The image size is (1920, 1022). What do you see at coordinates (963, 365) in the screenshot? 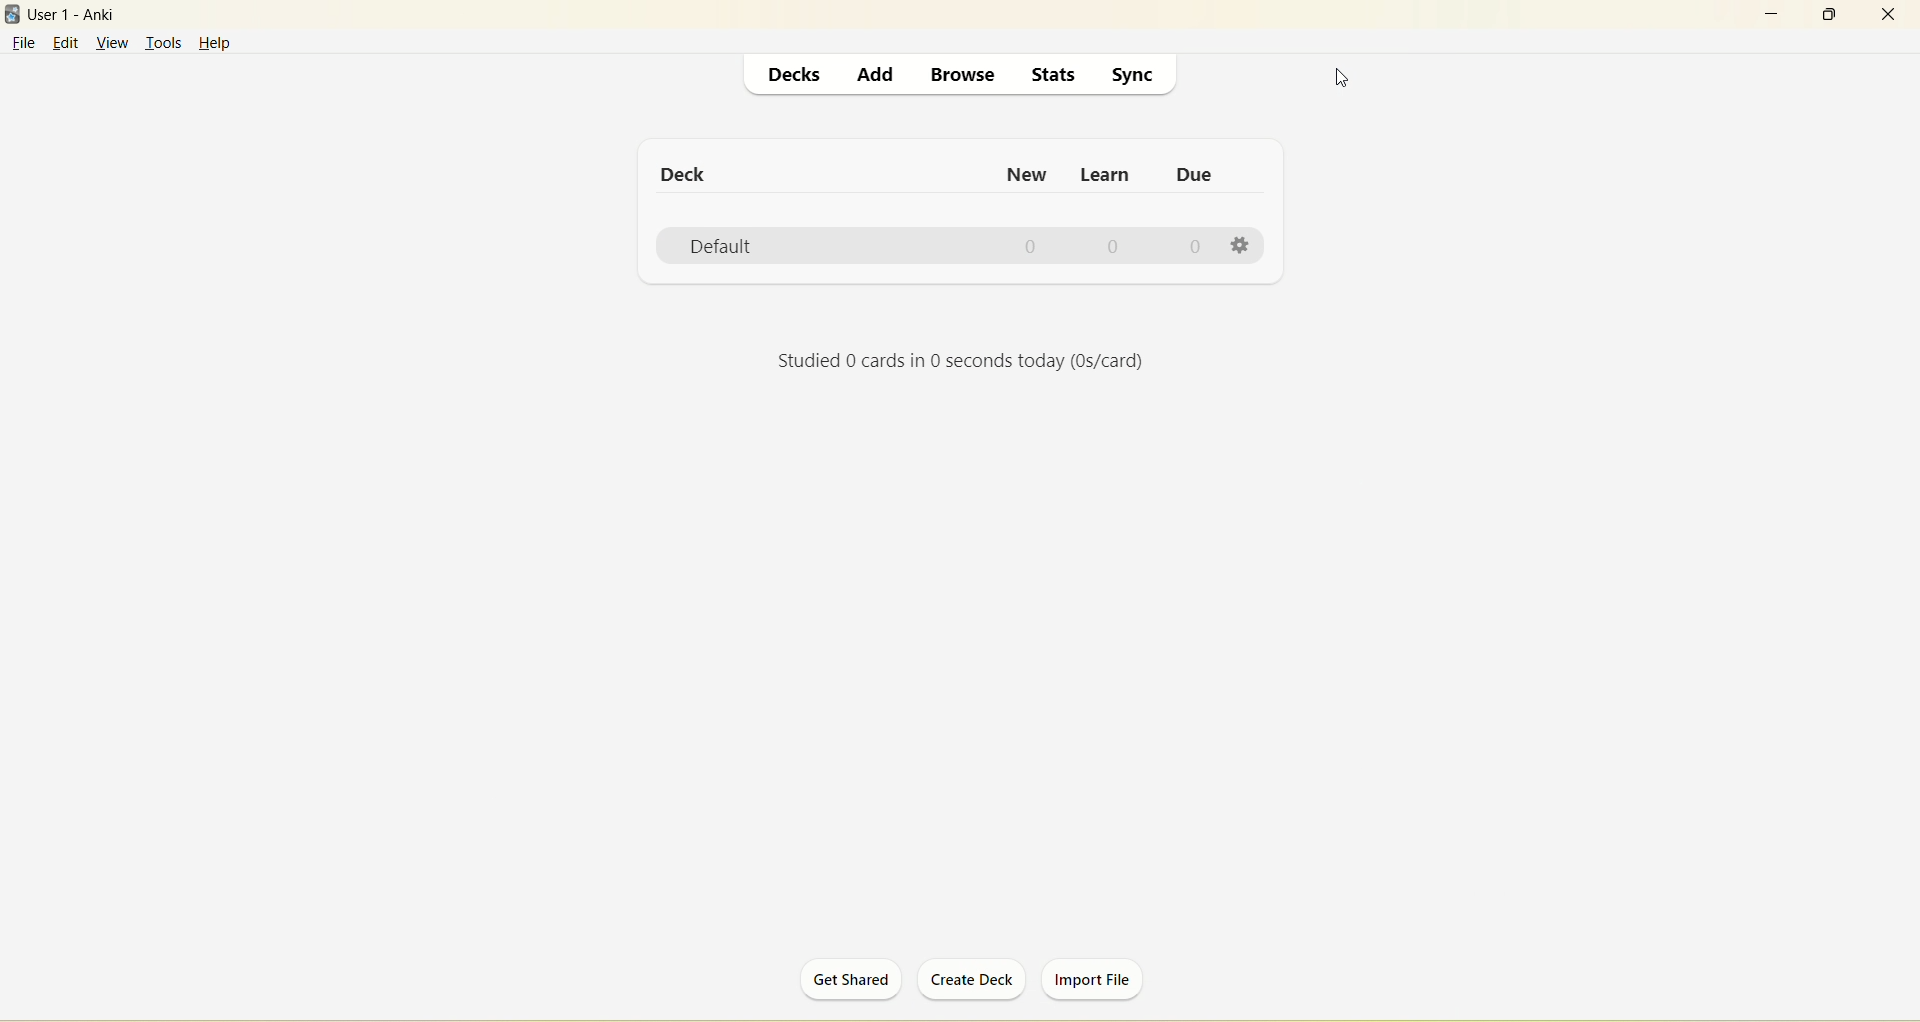
I see `Studied 0 cards in 0 seconds today` at bounding box center [963, 365].